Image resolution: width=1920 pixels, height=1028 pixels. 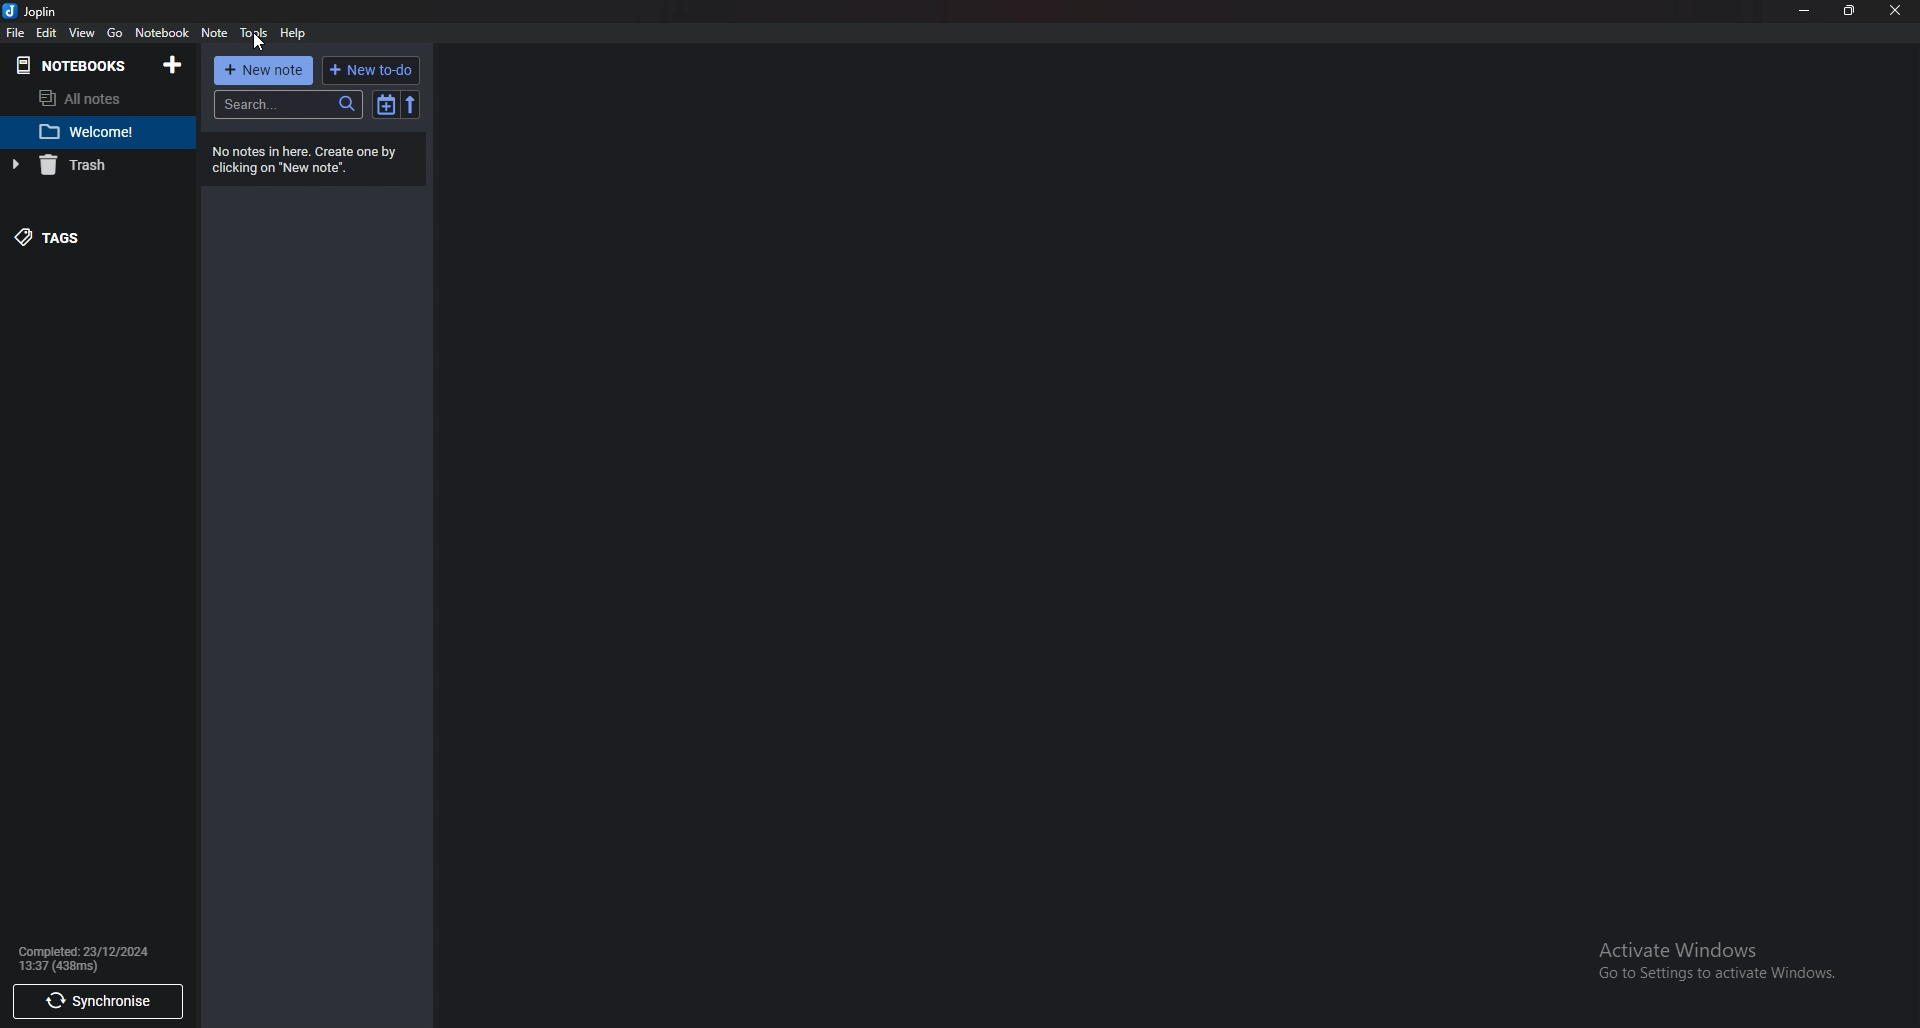 I want to click on info, so click(x=99, y=957).